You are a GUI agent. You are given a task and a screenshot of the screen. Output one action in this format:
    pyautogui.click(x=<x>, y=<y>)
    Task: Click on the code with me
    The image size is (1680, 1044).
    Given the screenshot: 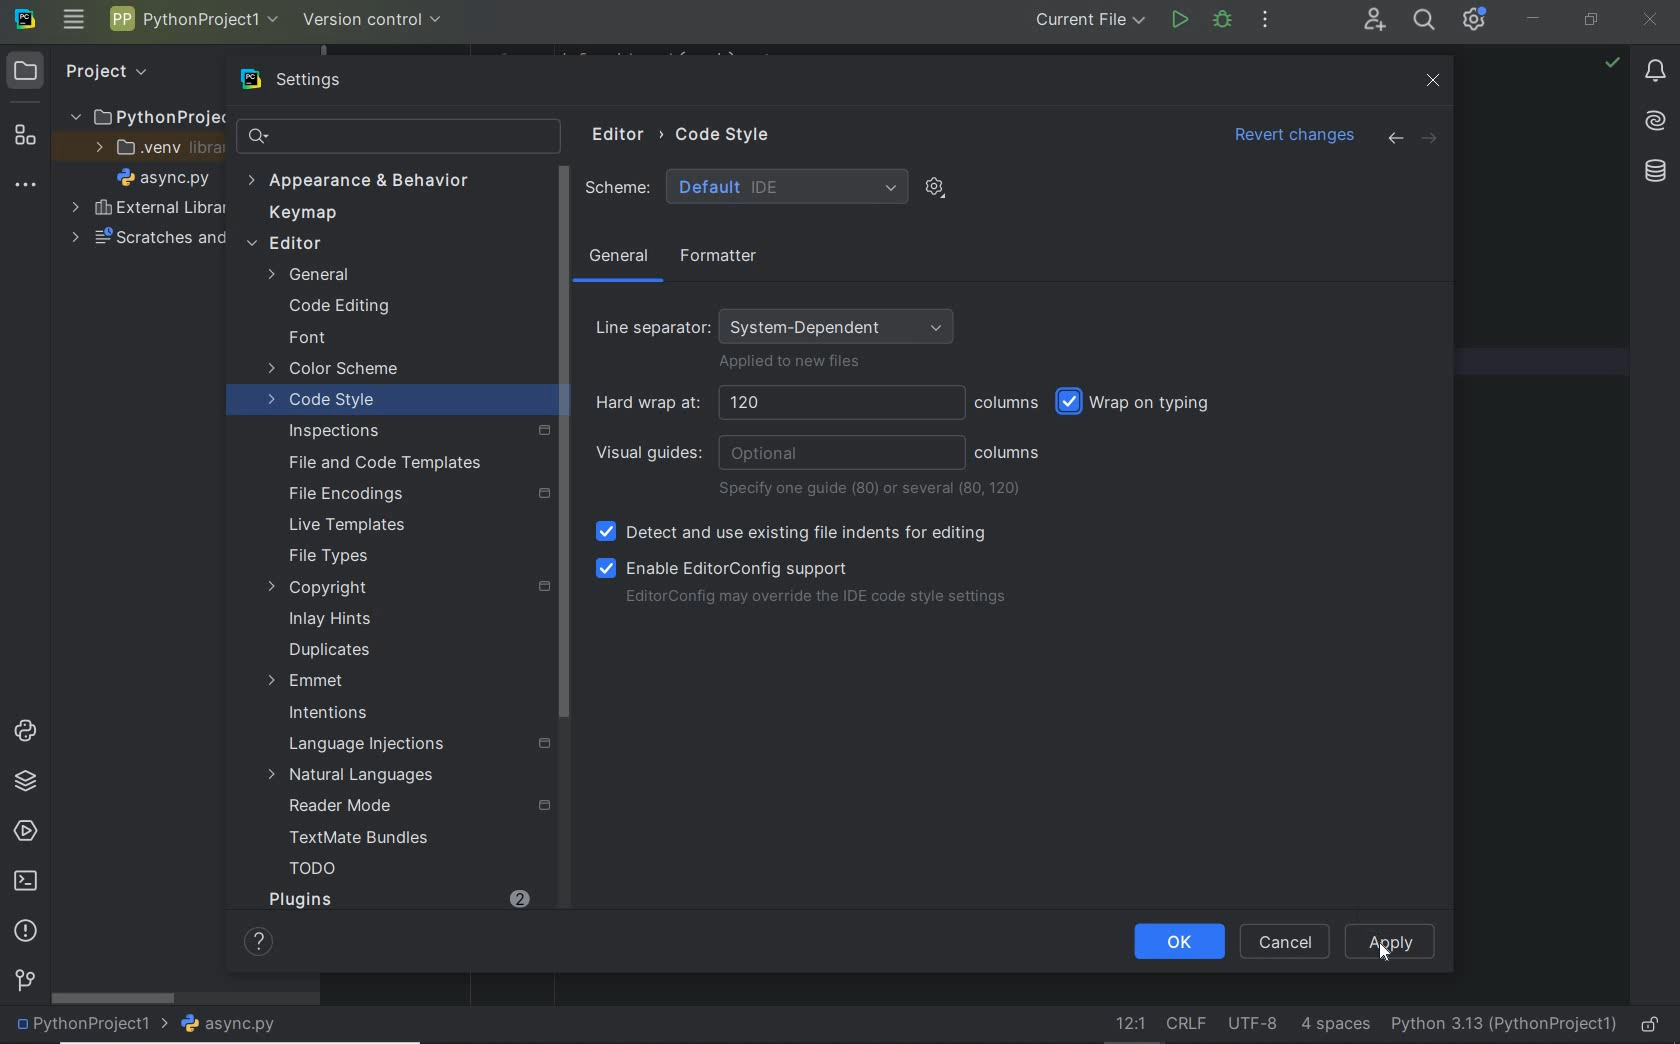 What is the action you would take?
    pyautogui.click(x=1373, y=22)
    